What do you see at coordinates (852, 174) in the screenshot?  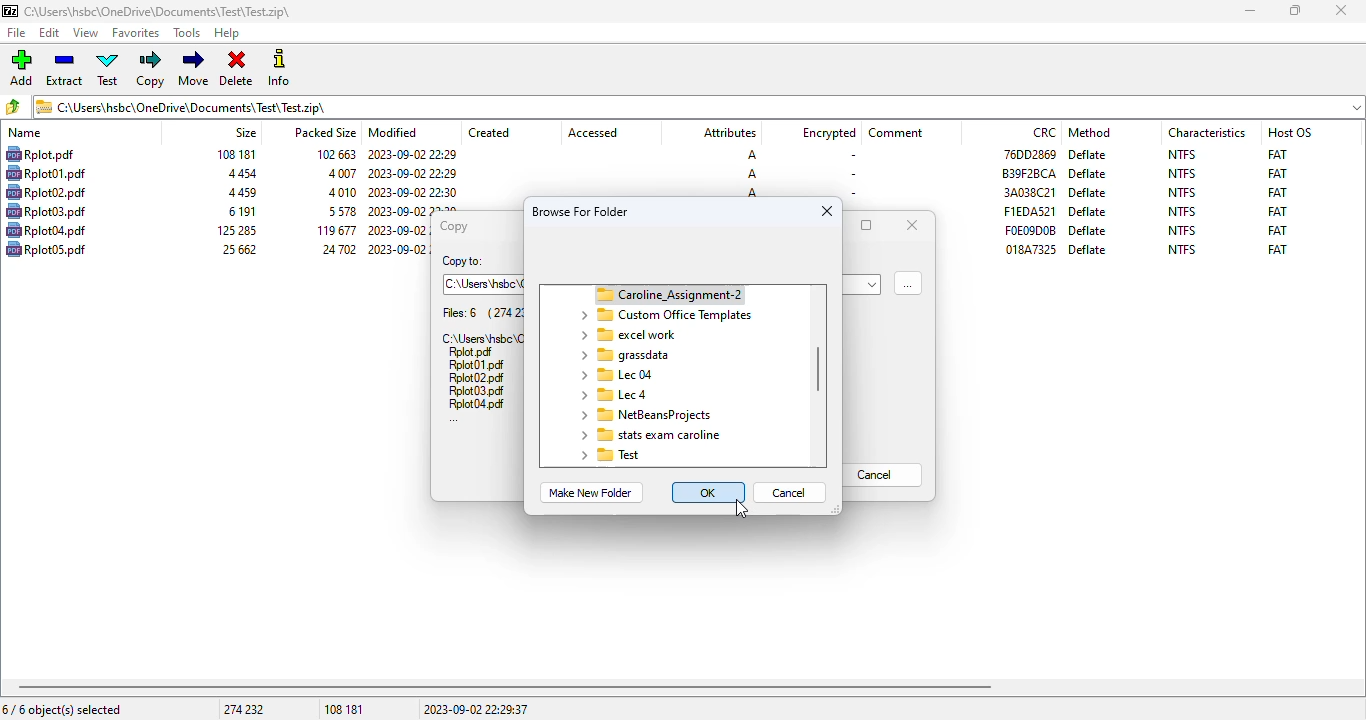 I see `-` at bounding box center [852, 174].